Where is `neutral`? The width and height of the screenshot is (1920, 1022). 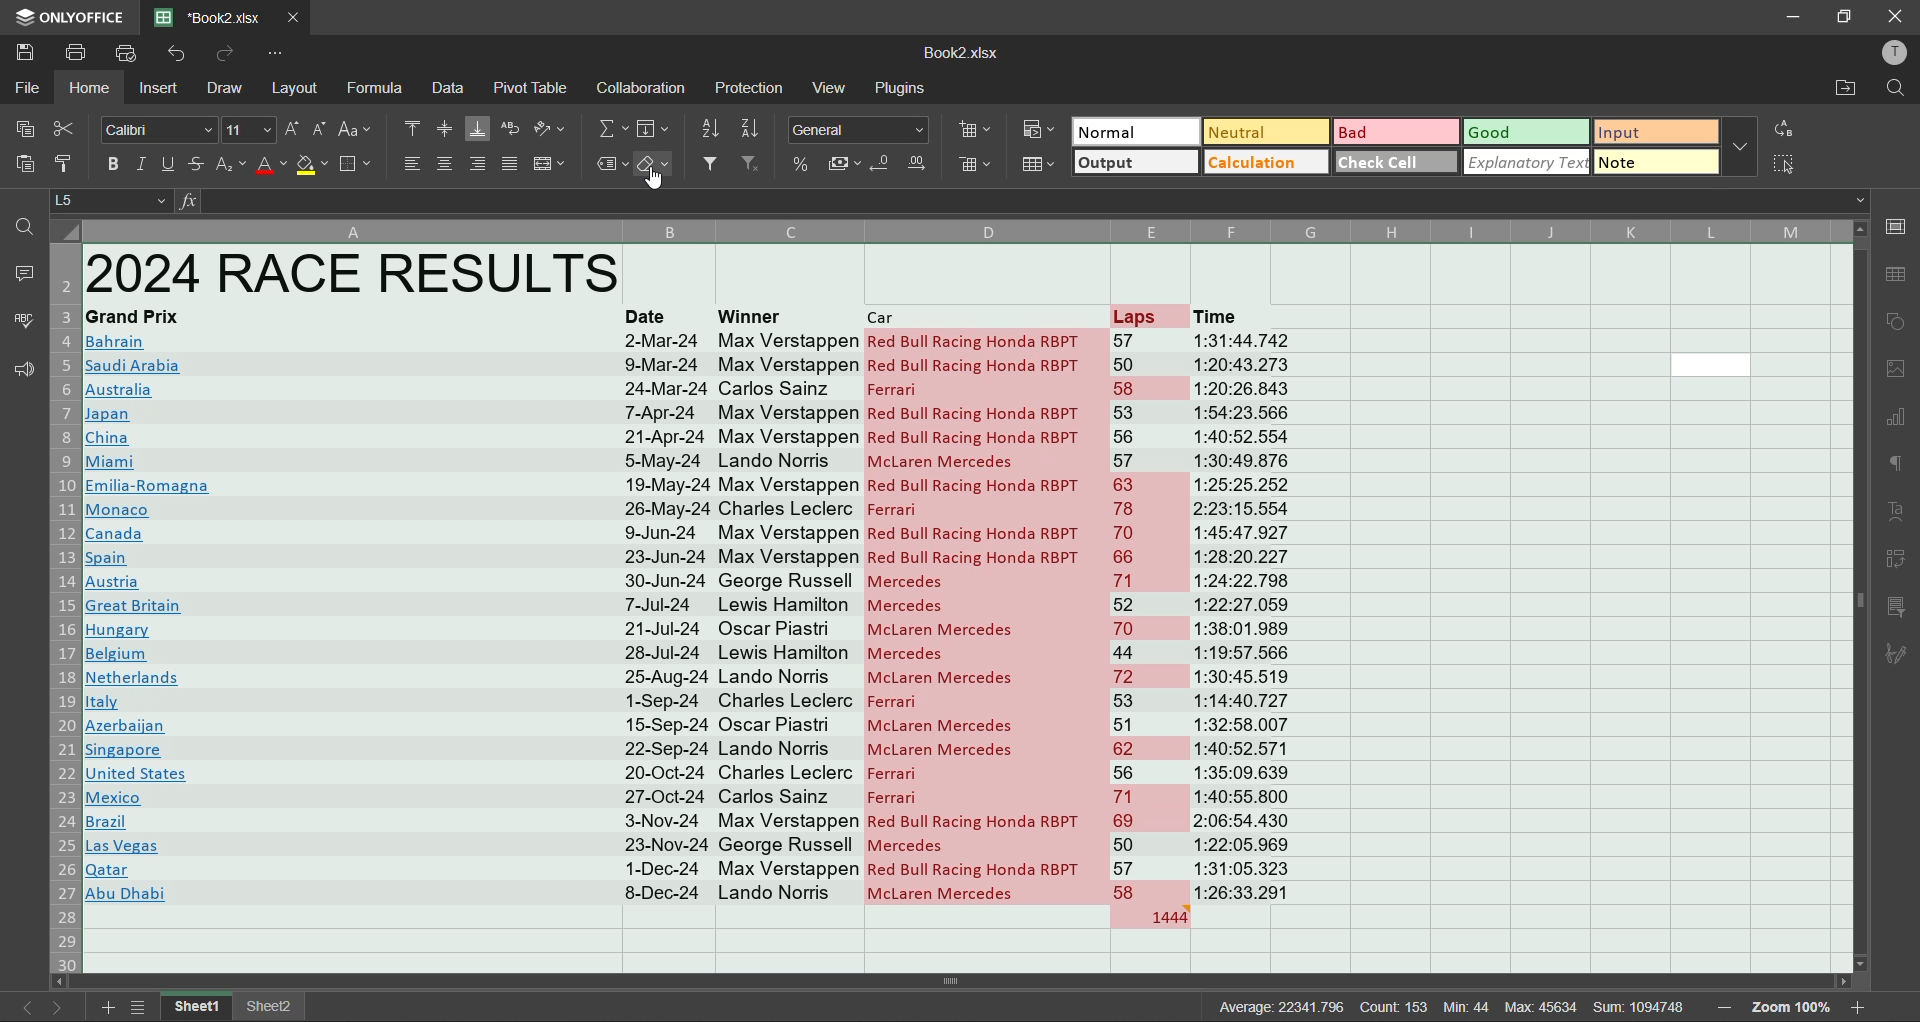
neutral is located at coordinates (1269, 133).